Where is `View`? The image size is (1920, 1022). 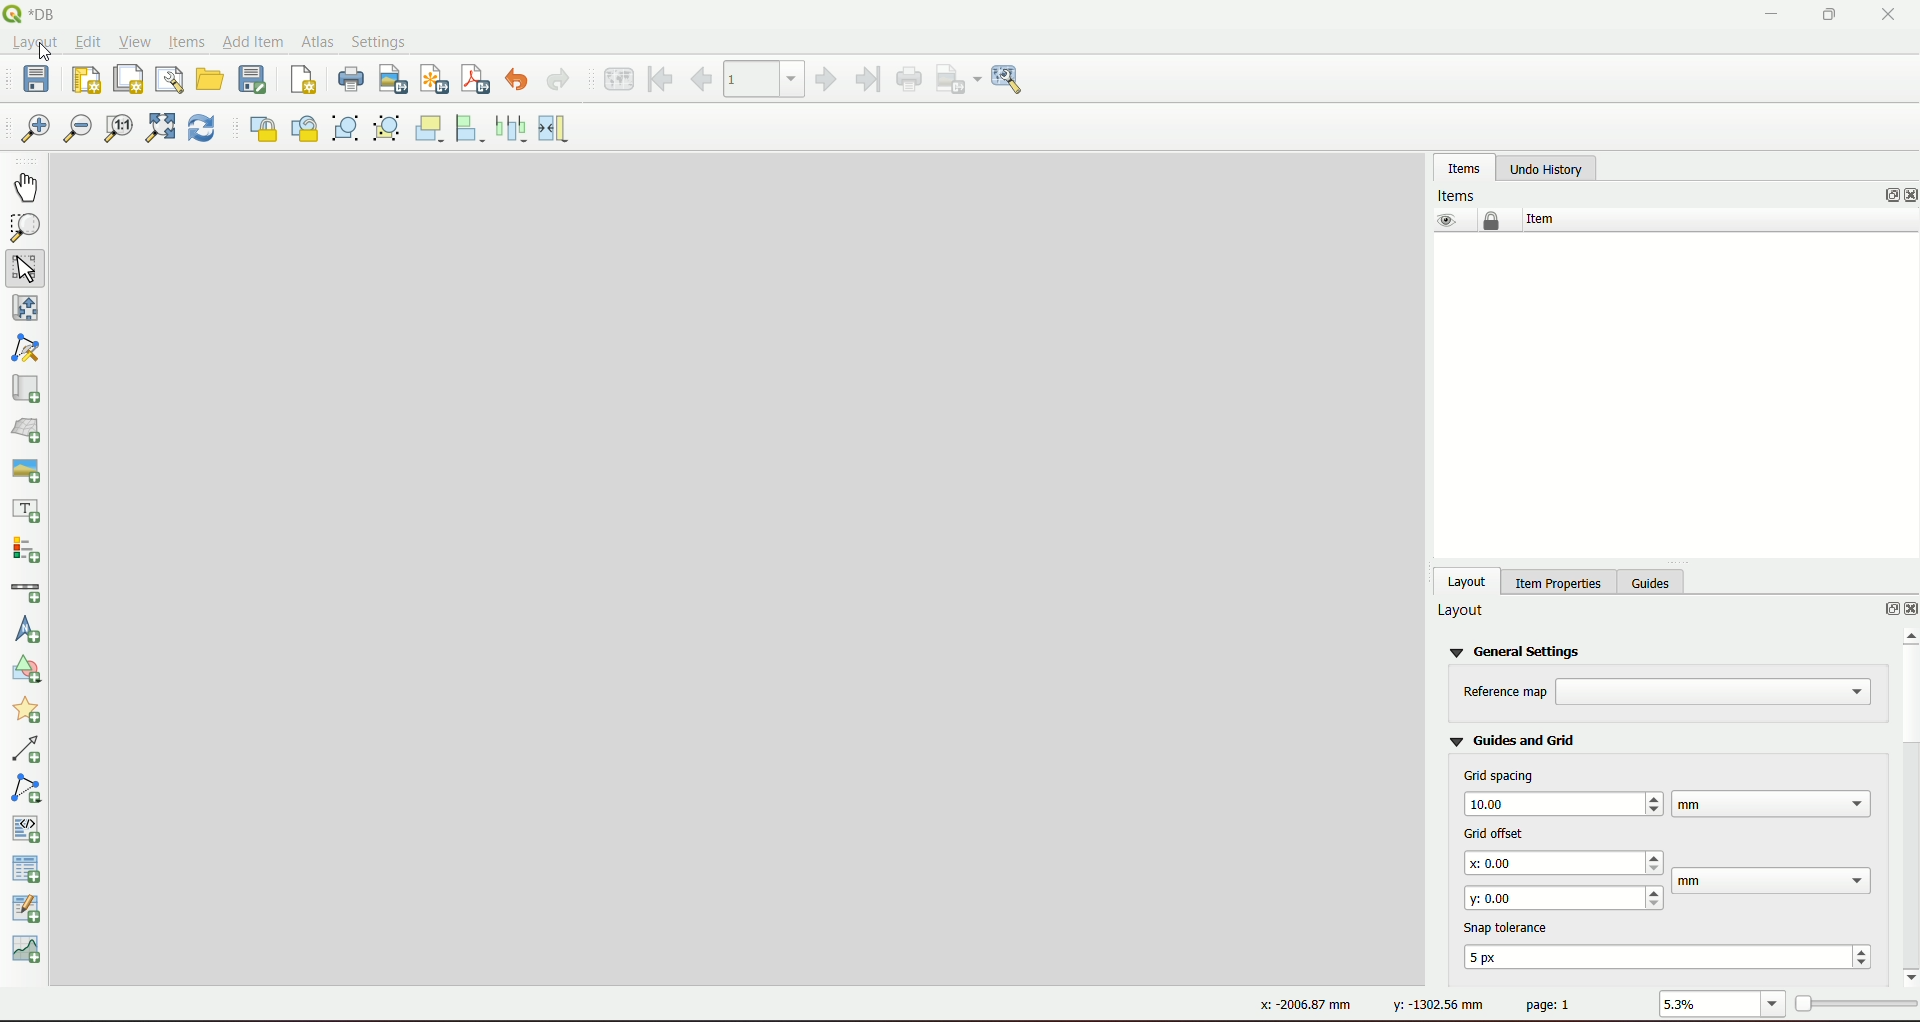
View is located at coordinates (136, 42).